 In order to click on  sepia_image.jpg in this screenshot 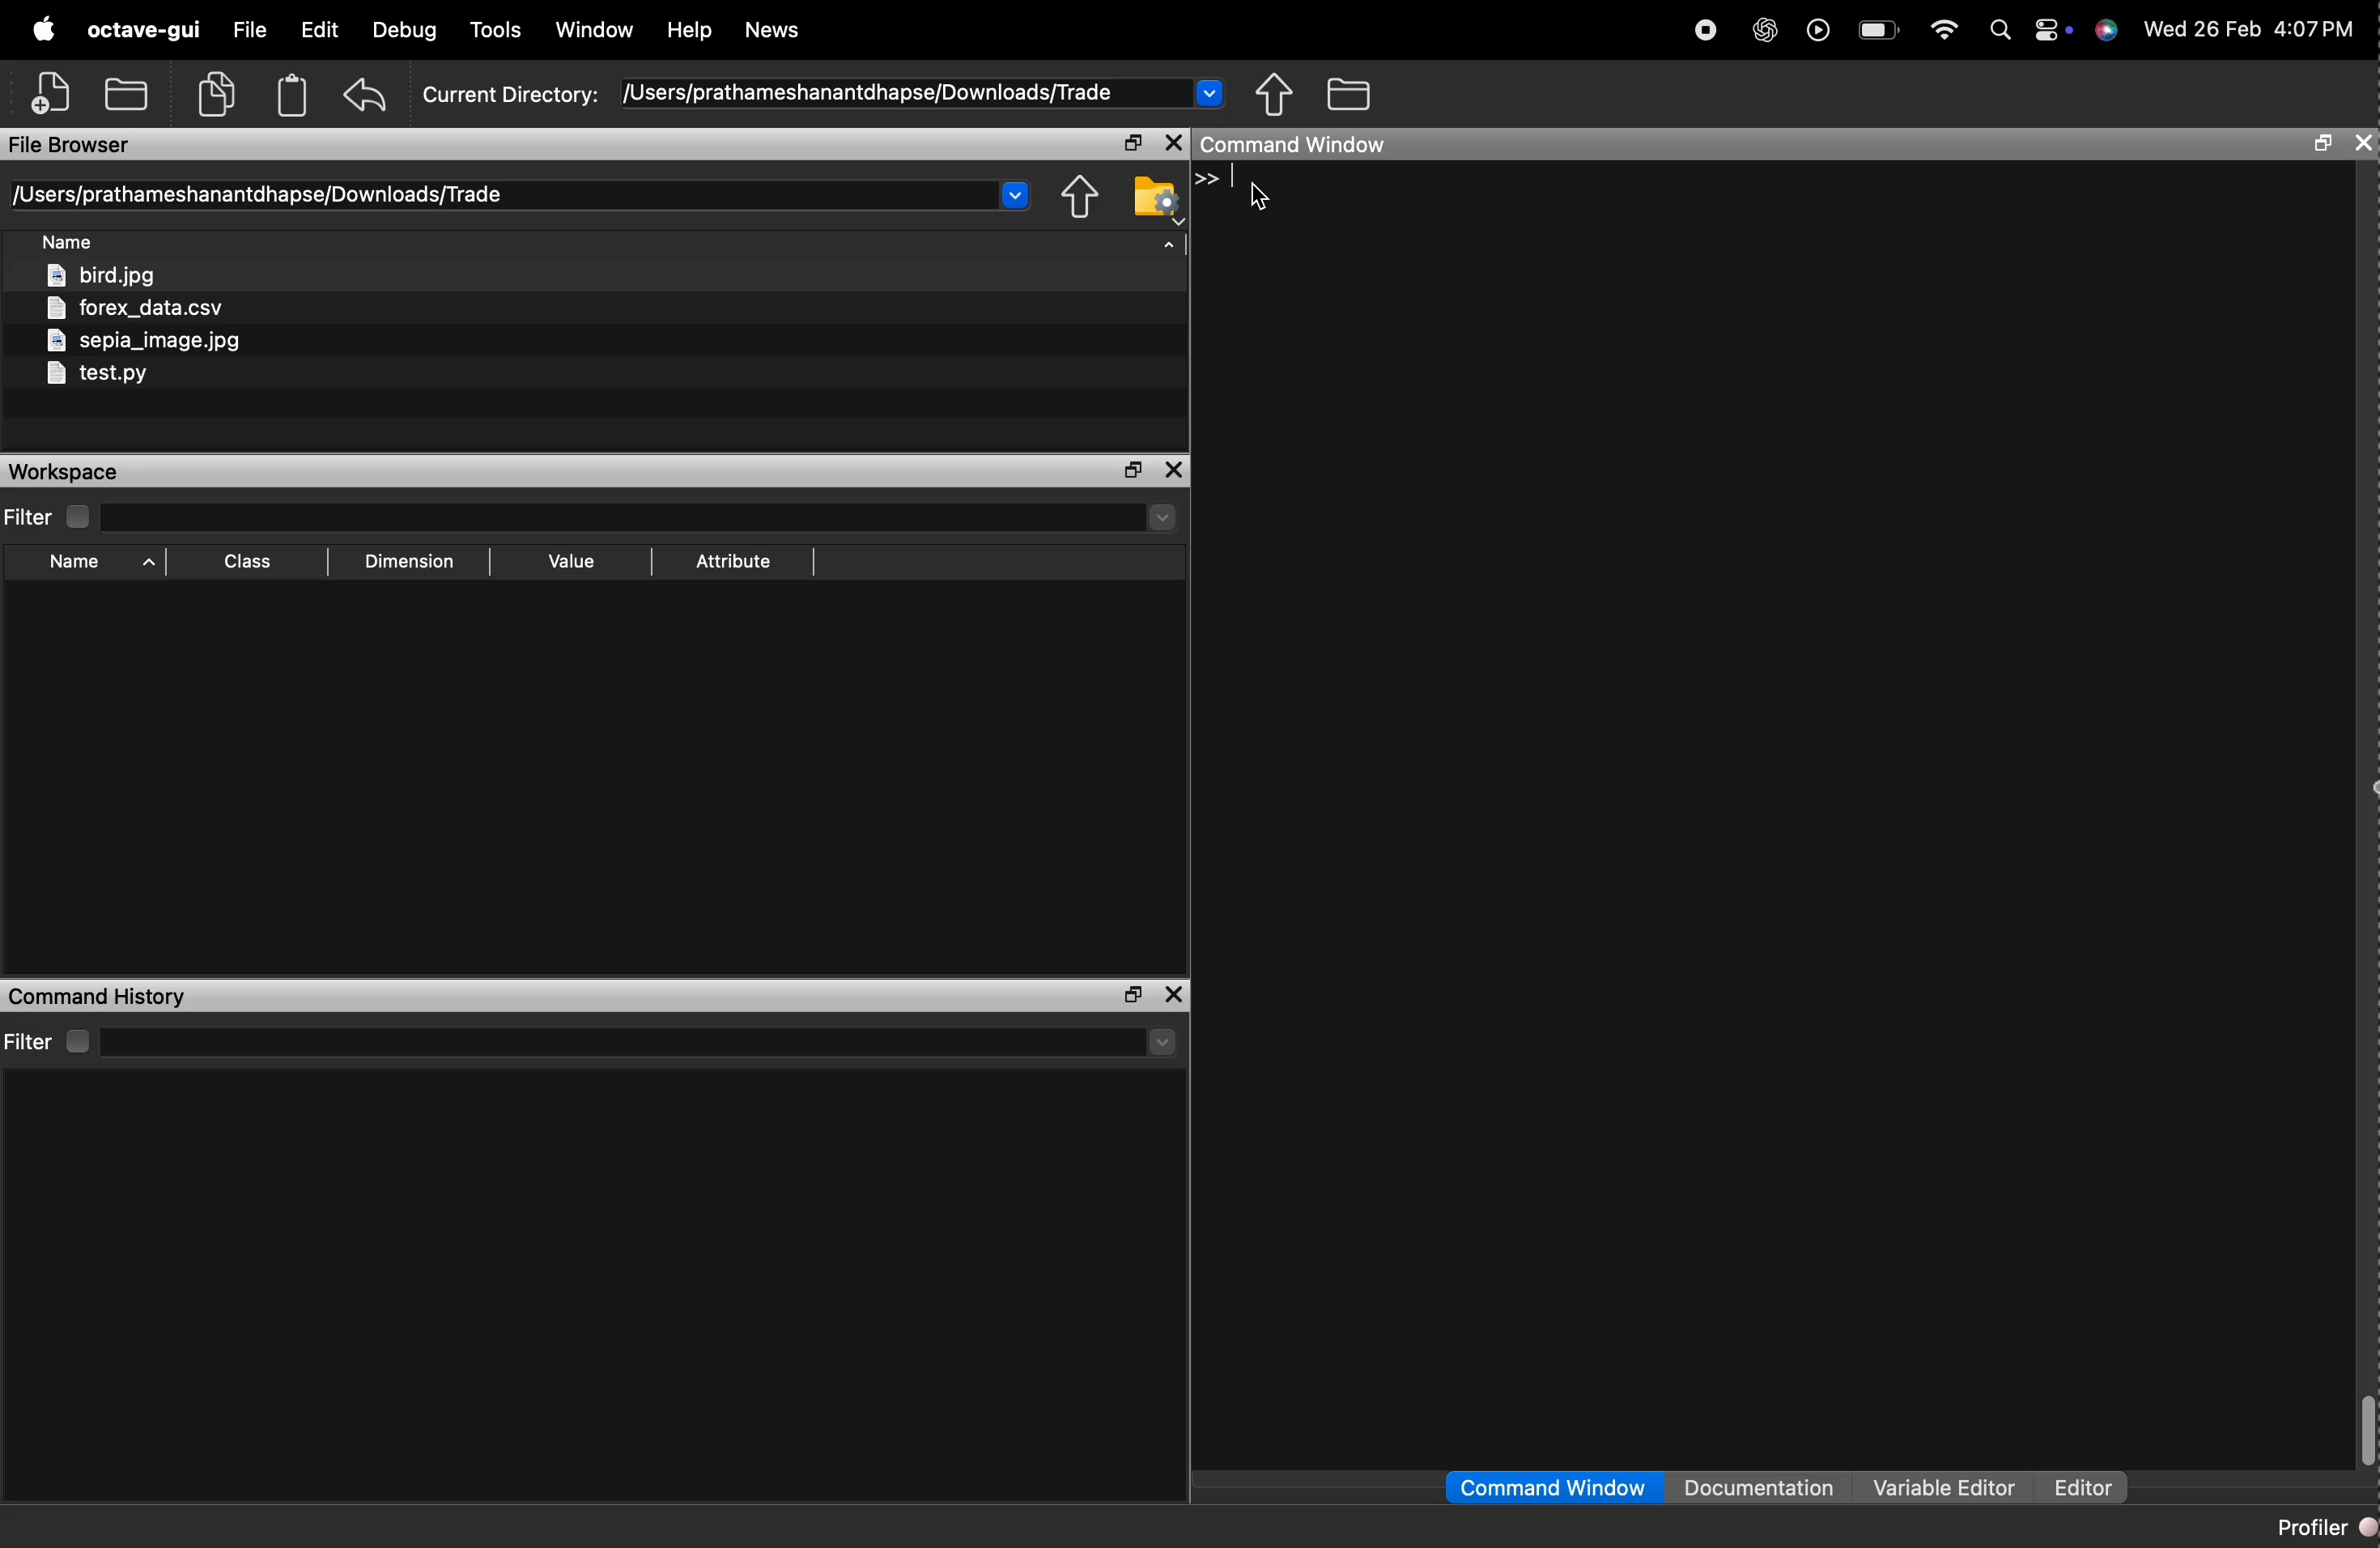, I will do `click(146, 341)`.